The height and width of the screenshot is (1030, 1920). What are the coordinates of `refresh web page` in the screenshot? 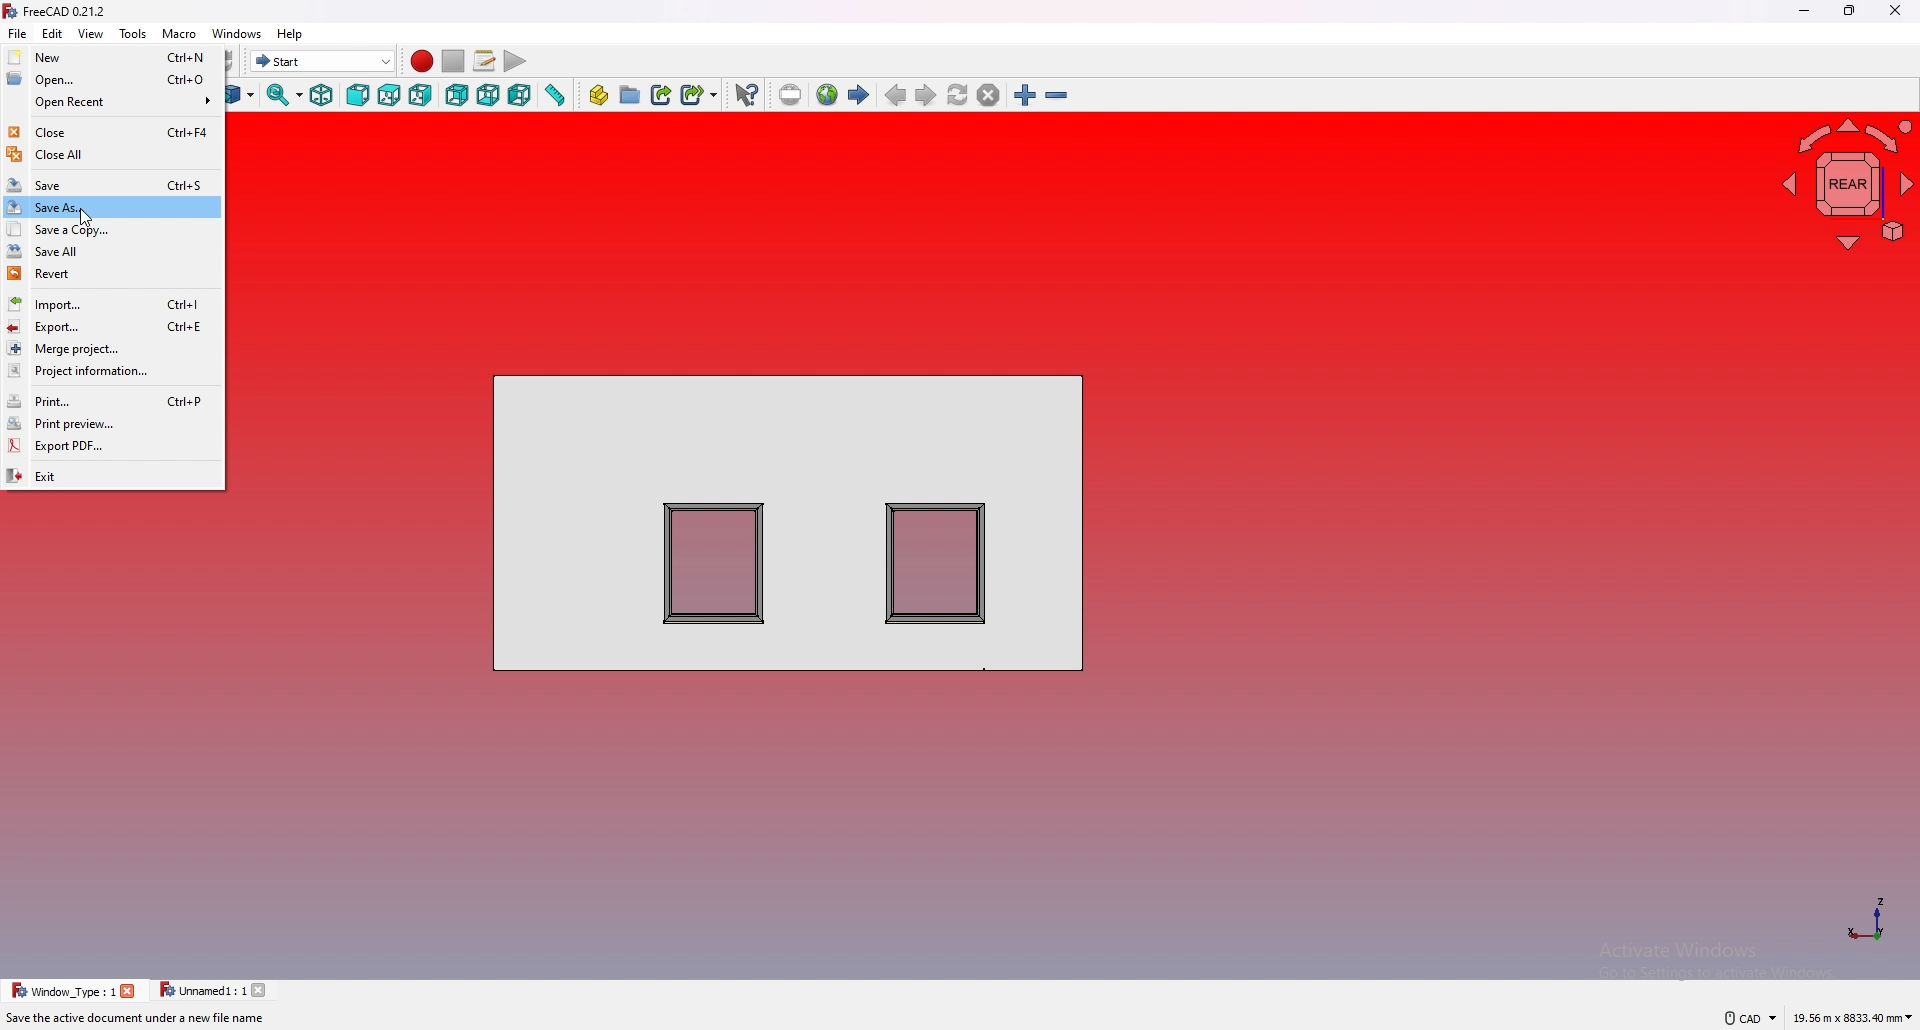 It's located at (958, 96).